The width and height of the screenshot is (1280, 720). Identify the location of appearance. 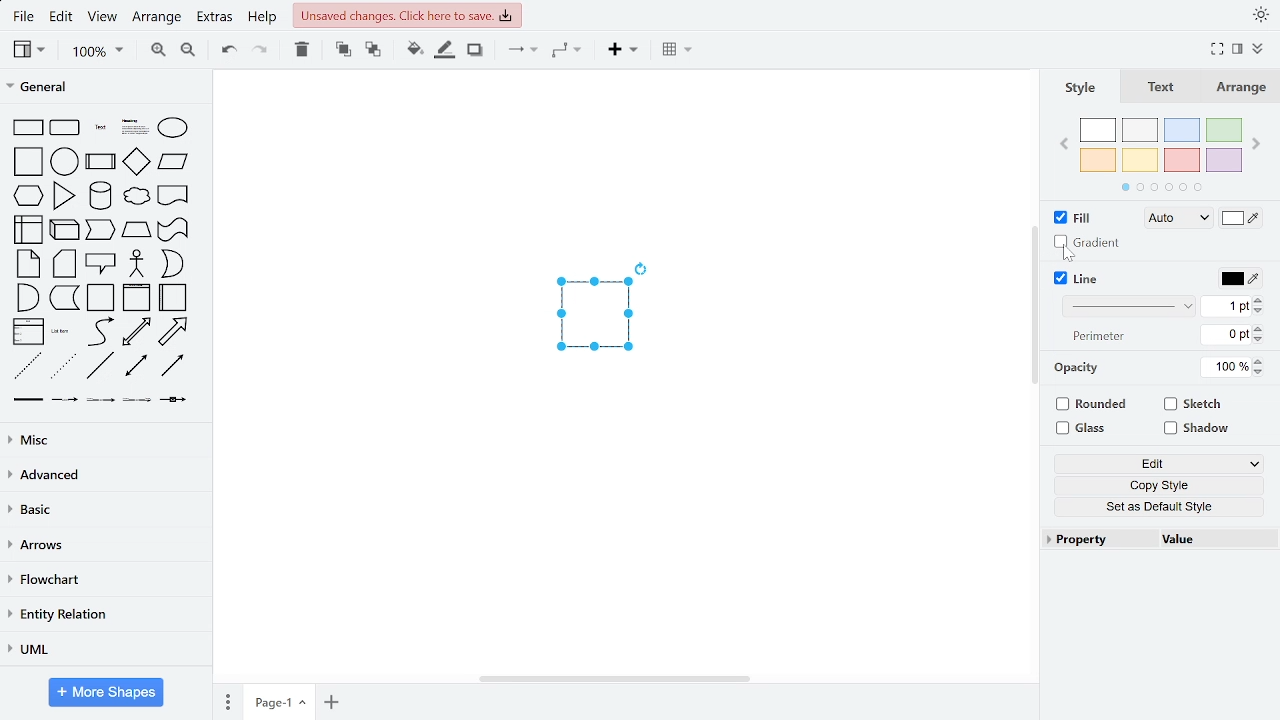
(1260, 14).